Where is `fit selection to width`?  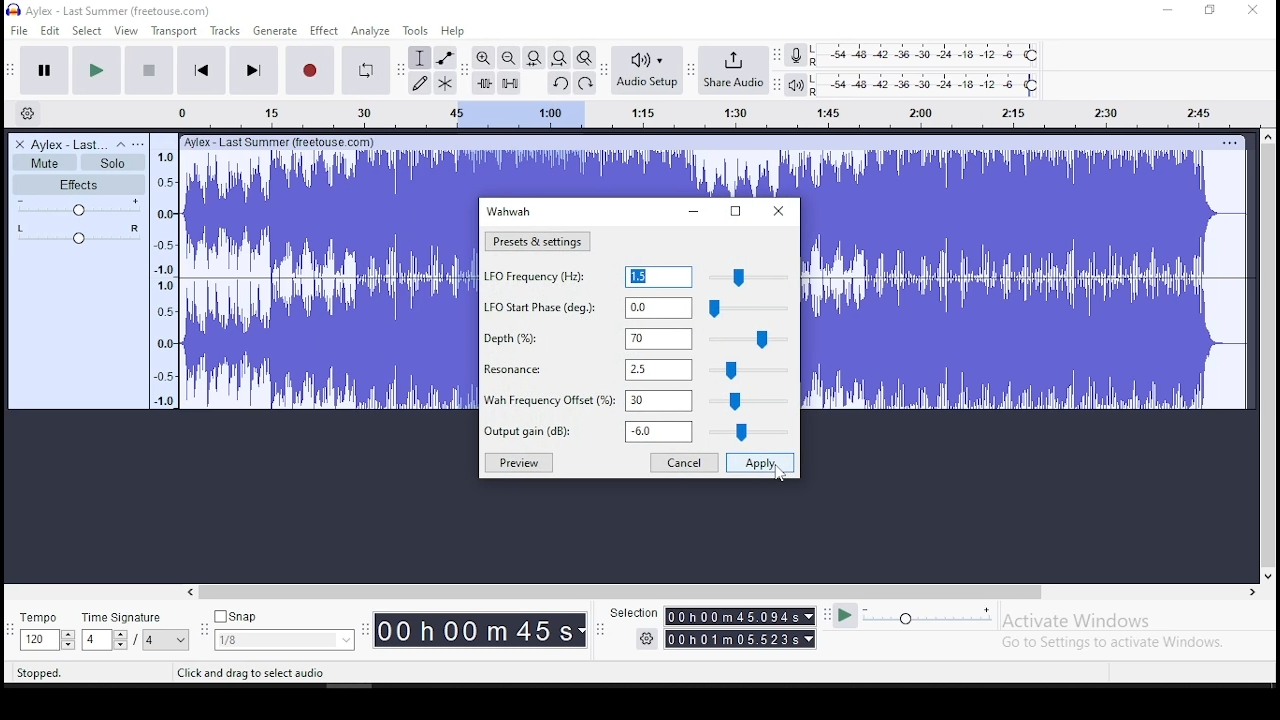 fit selection to width is located at coordinates (533, 58).